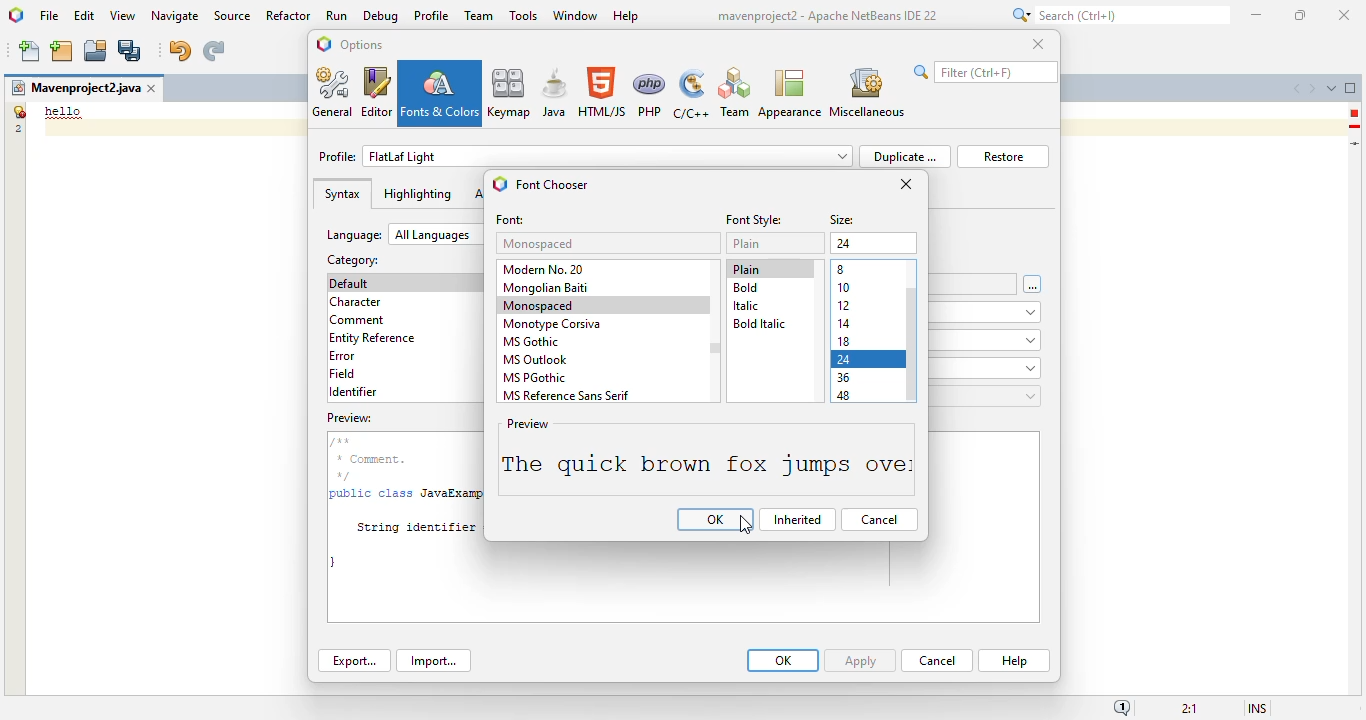 The height and width of the screenshot is (720, 1366). What do you see at coordinates (382, 16) in the screenshot?
I see `debug` at bounding box center [382, 16].